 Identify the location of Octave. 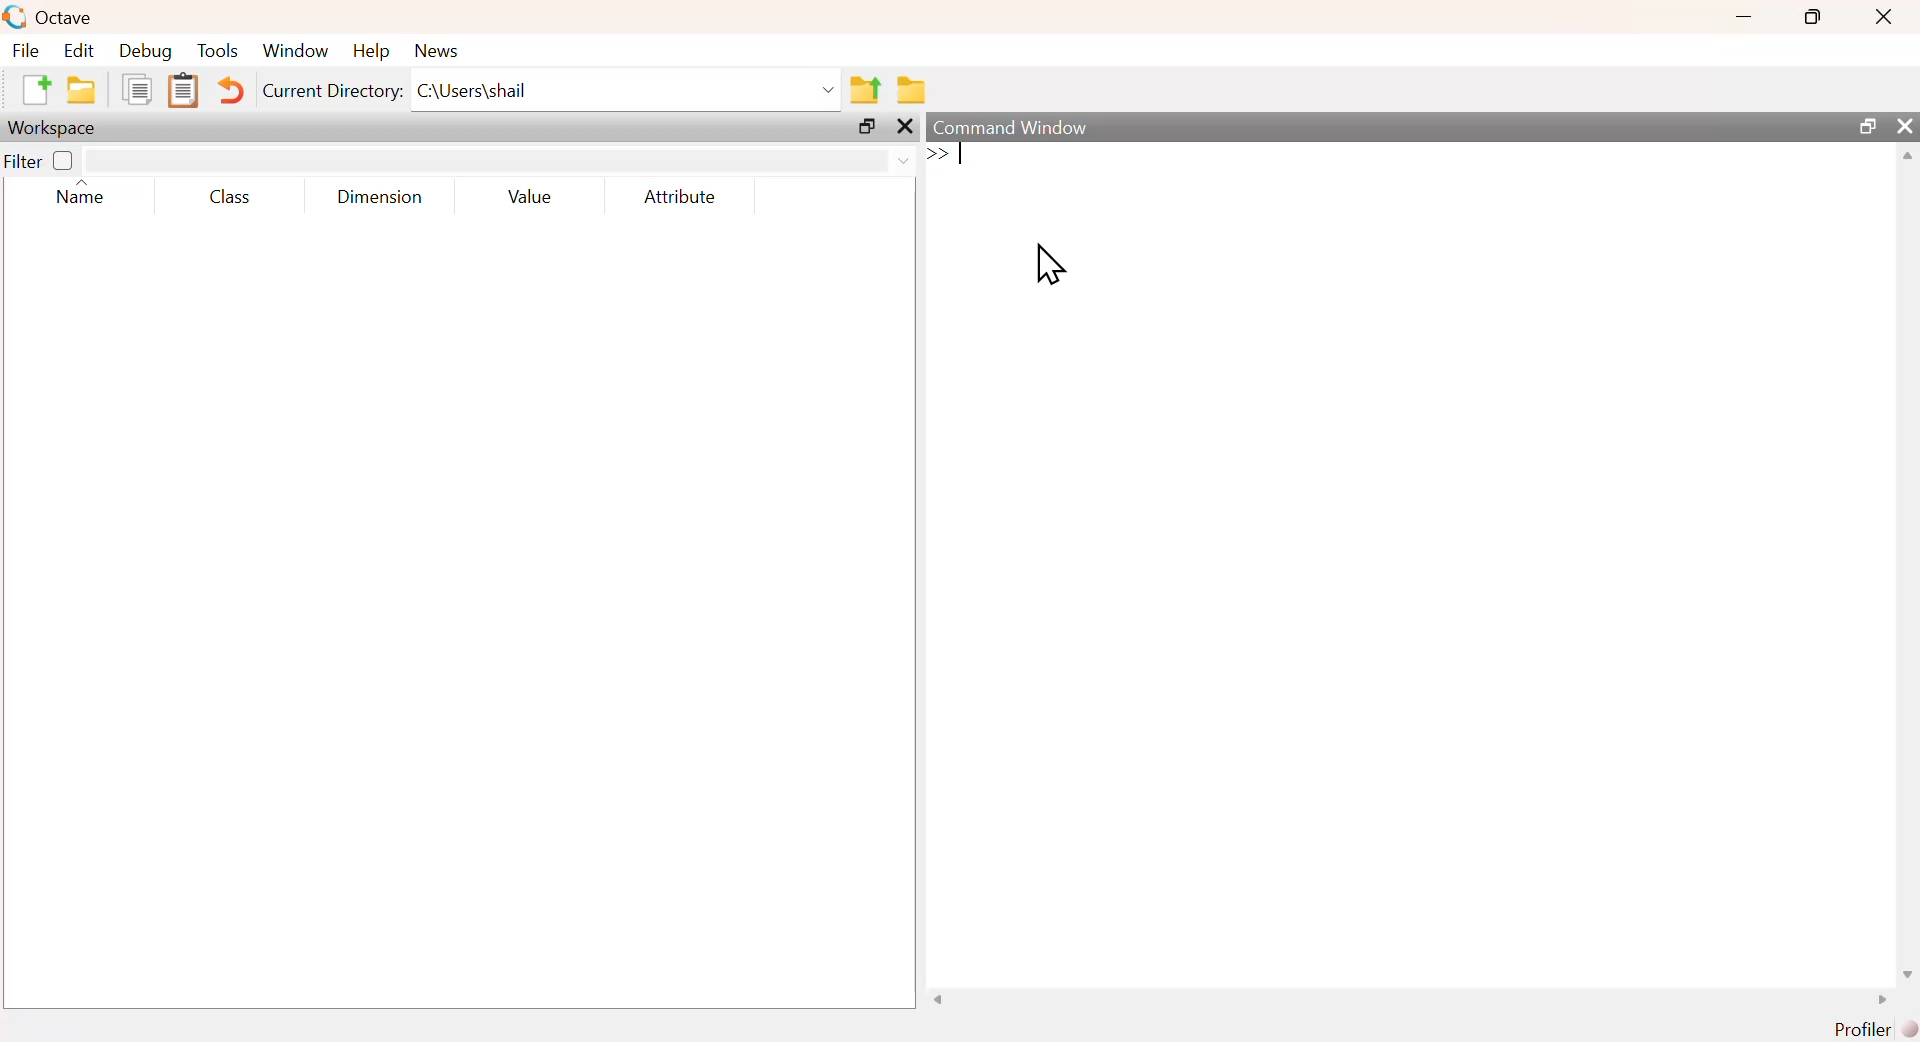
(69, 18).